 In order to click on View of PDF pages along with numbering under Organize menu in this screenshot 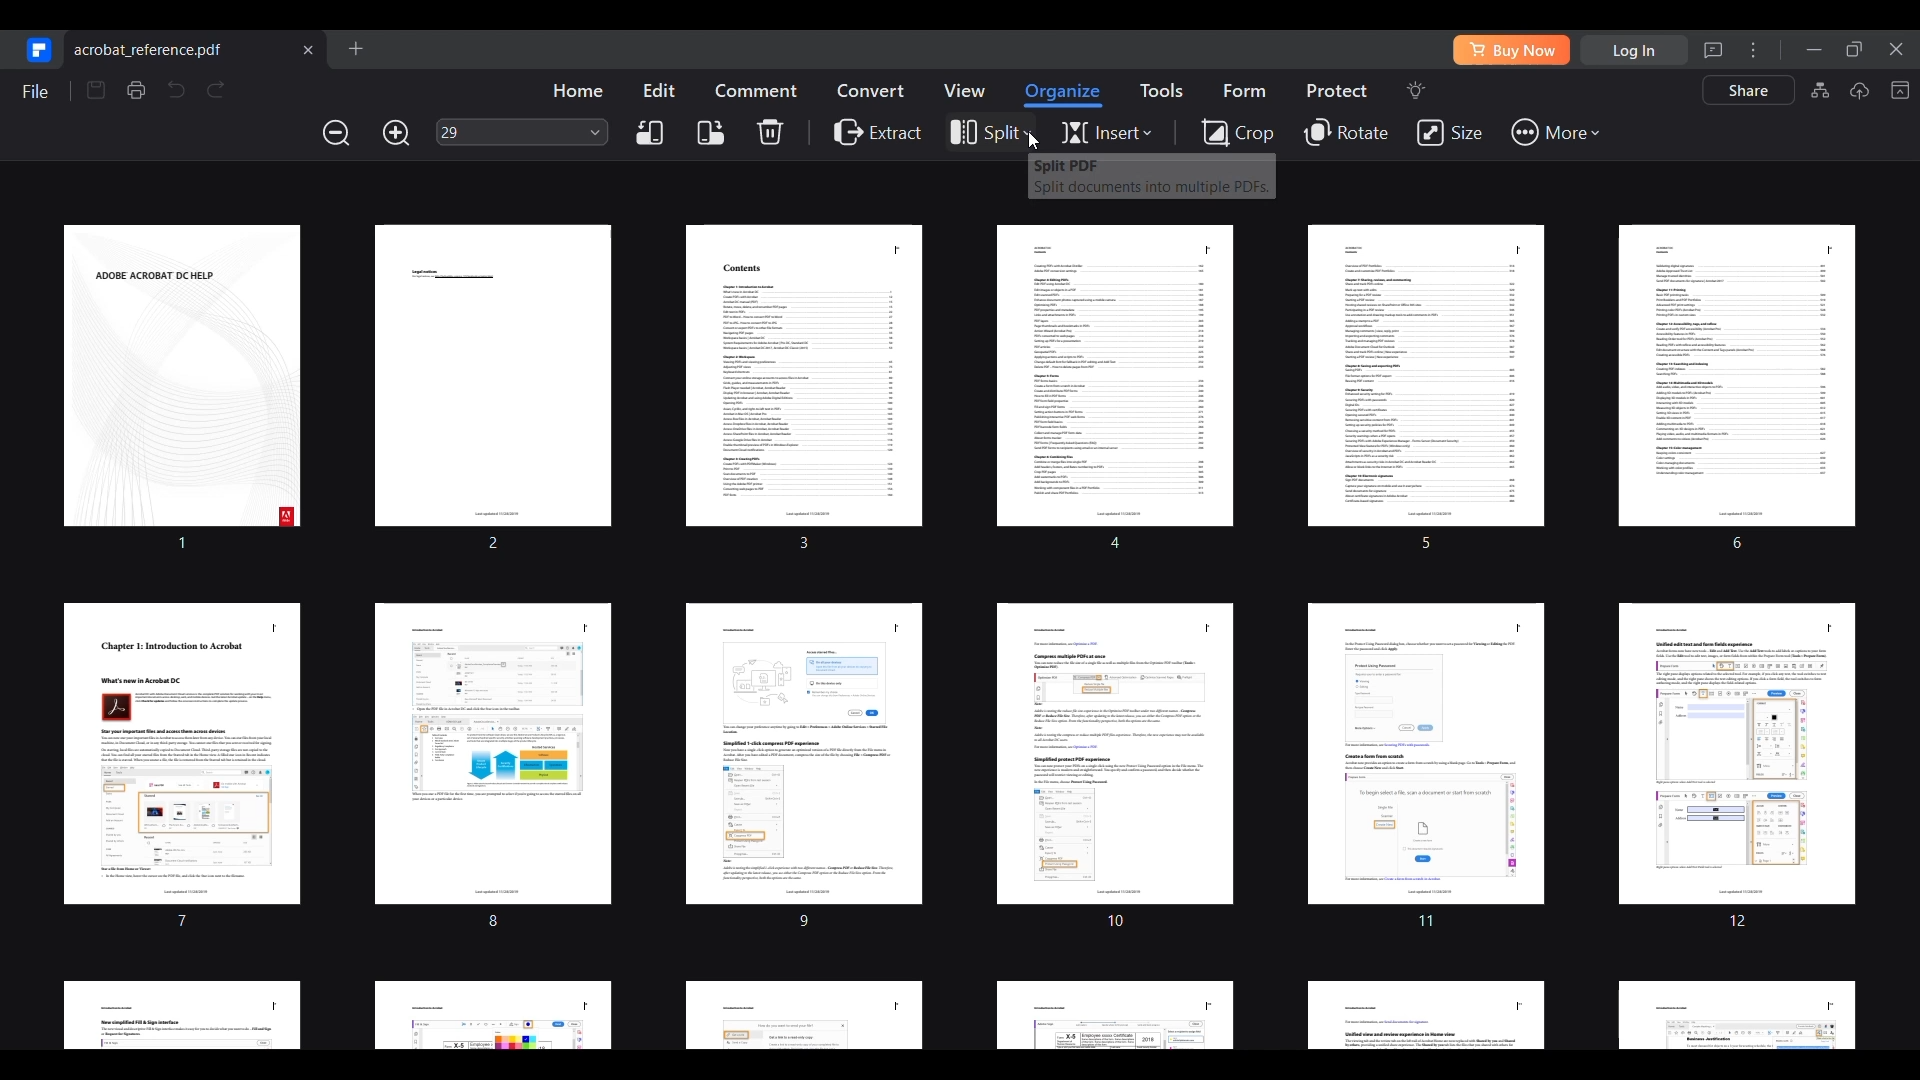, I will do `click(956, 632)`.